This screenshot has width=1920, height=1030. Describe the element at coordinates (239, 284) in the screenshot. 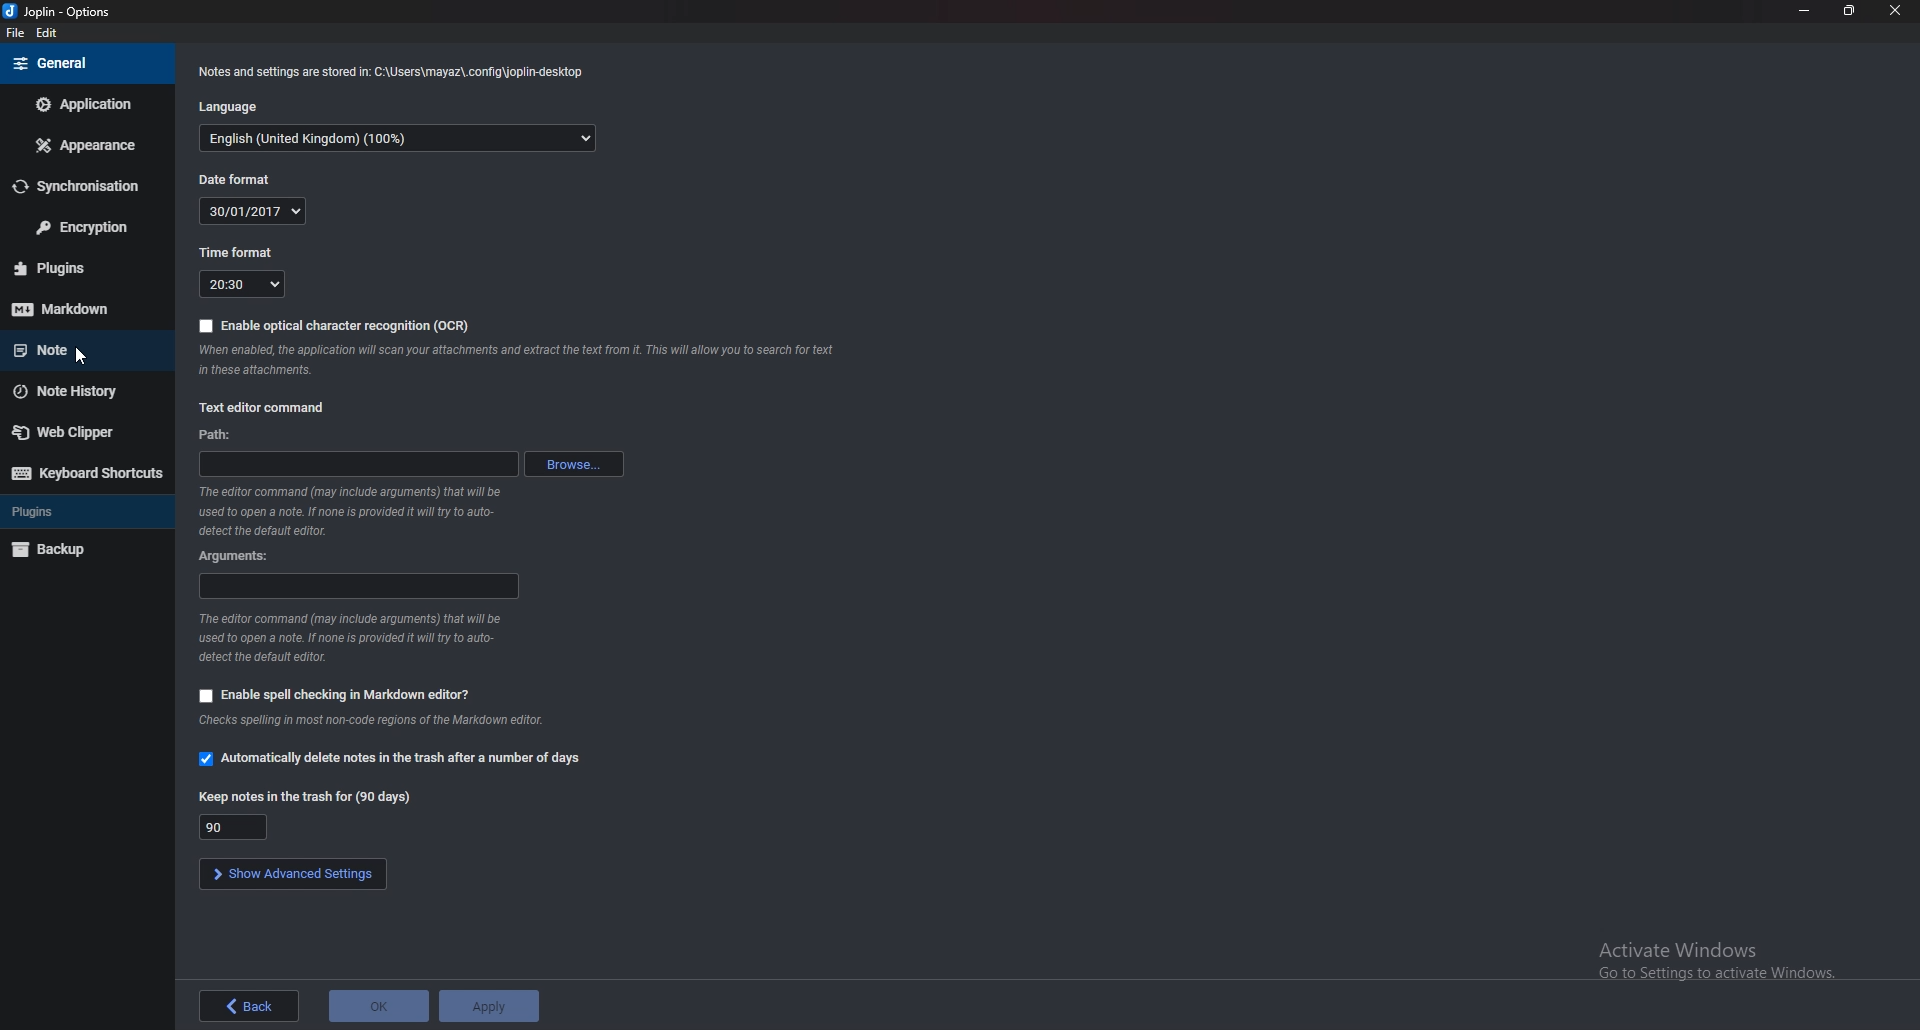

I see `Time format` at that location.